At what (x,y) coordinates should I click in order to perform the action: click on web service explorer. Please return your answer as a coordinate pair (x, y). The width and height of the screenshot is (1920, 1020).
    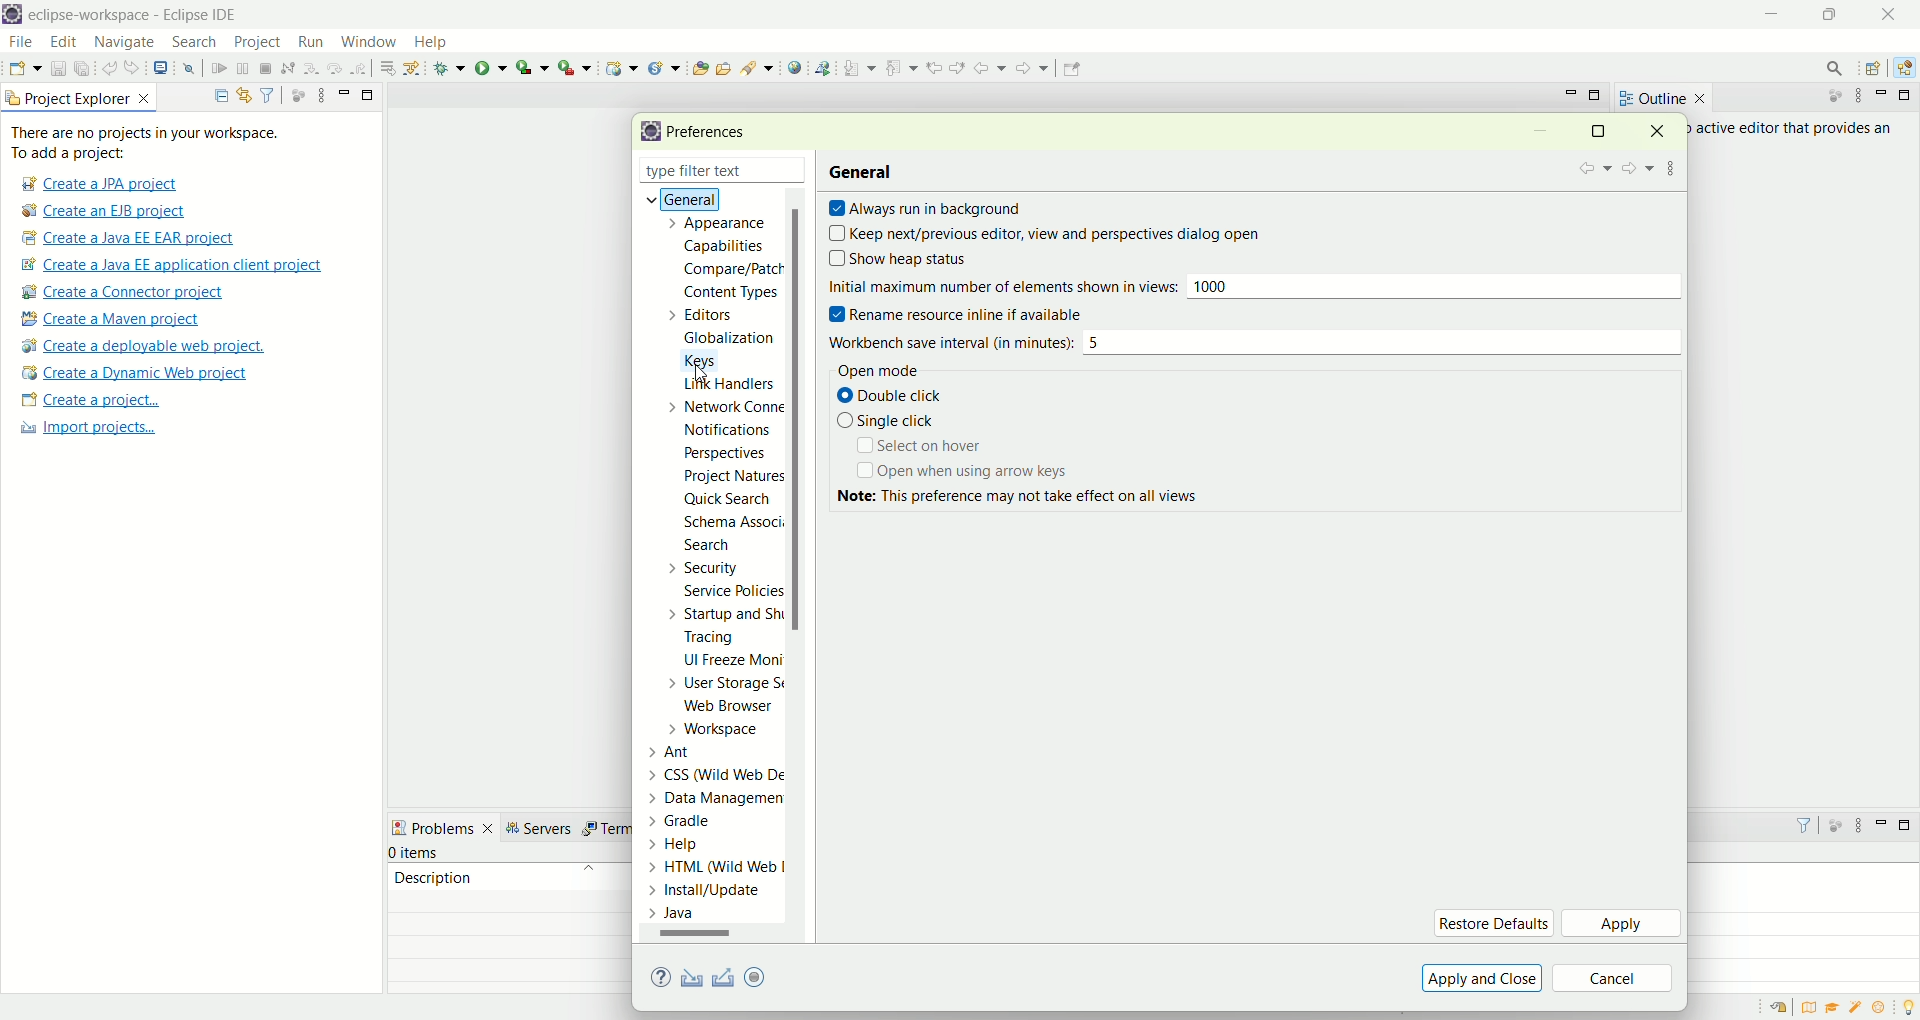
    Looking at the image, I should click on (822, 67).